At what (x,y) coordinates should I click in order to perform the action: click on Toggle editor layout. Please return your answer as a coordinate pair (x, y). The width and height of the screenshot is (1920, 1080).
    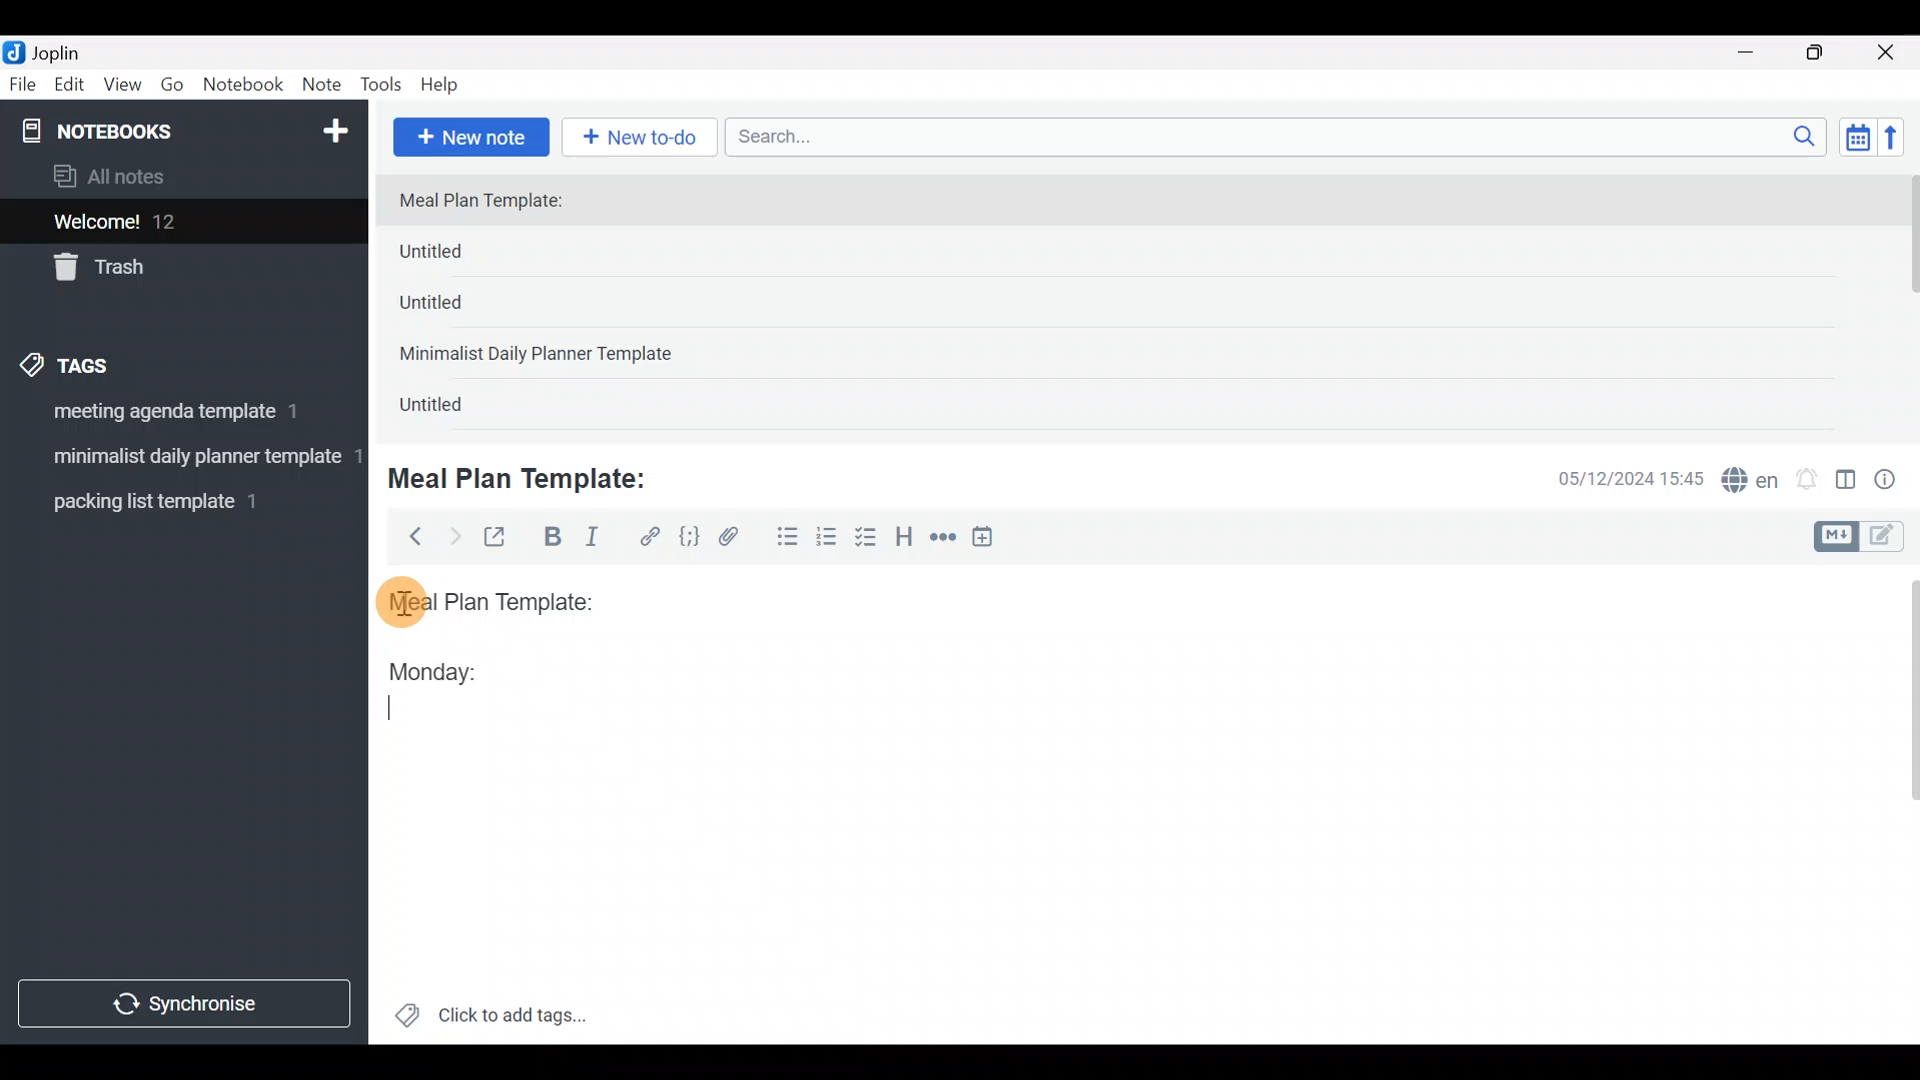
    Looking at the image, I should click on (1847, 482).